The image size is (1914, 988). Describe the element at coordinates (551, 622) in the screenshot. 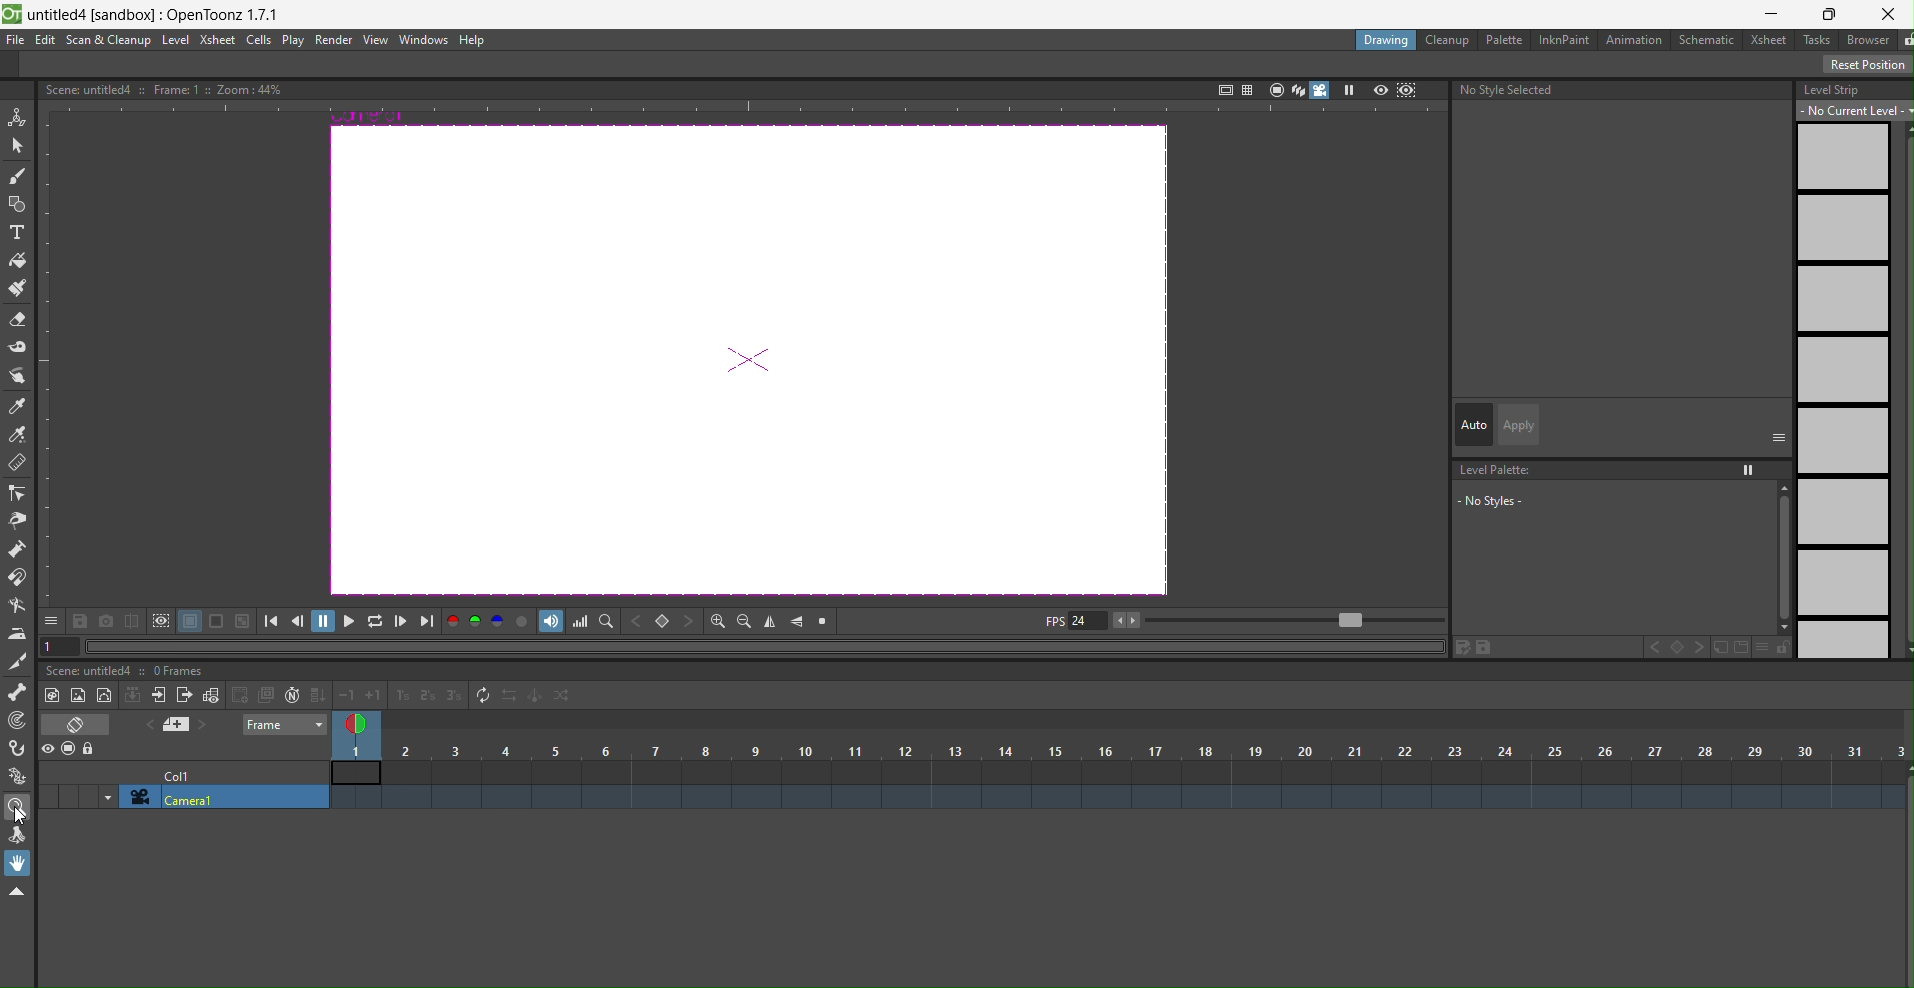

I see `audio` at that location.